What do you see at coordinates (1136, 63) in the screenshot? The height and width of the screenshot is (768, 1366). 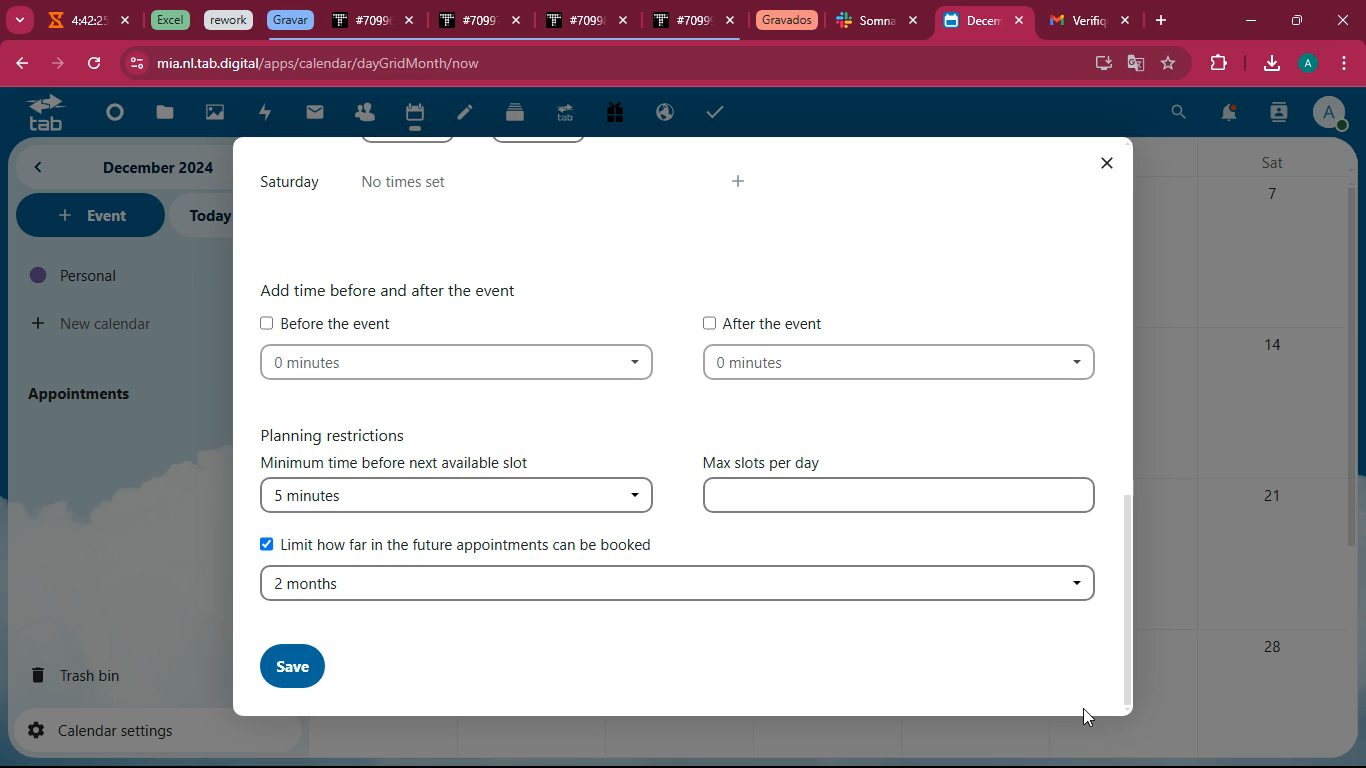 I see `google translator` at bounding box center [1136, 63].